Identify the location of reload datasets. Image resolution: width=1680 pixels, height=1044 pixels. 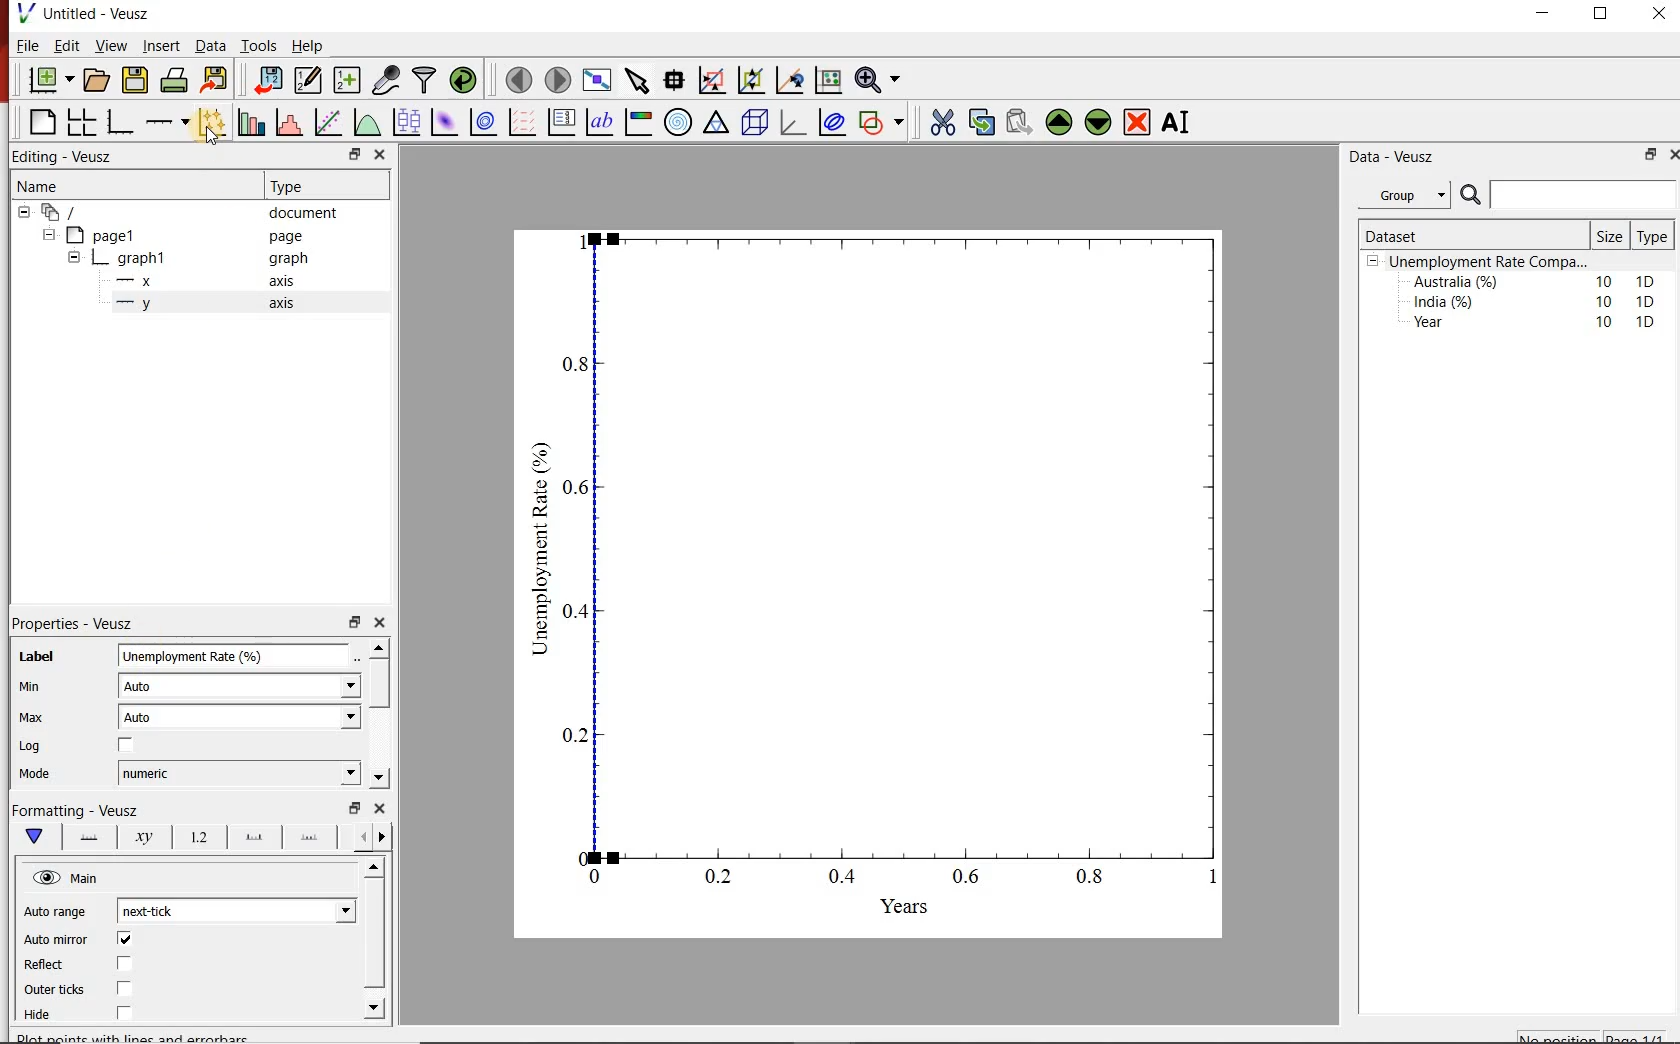
(464, 79).